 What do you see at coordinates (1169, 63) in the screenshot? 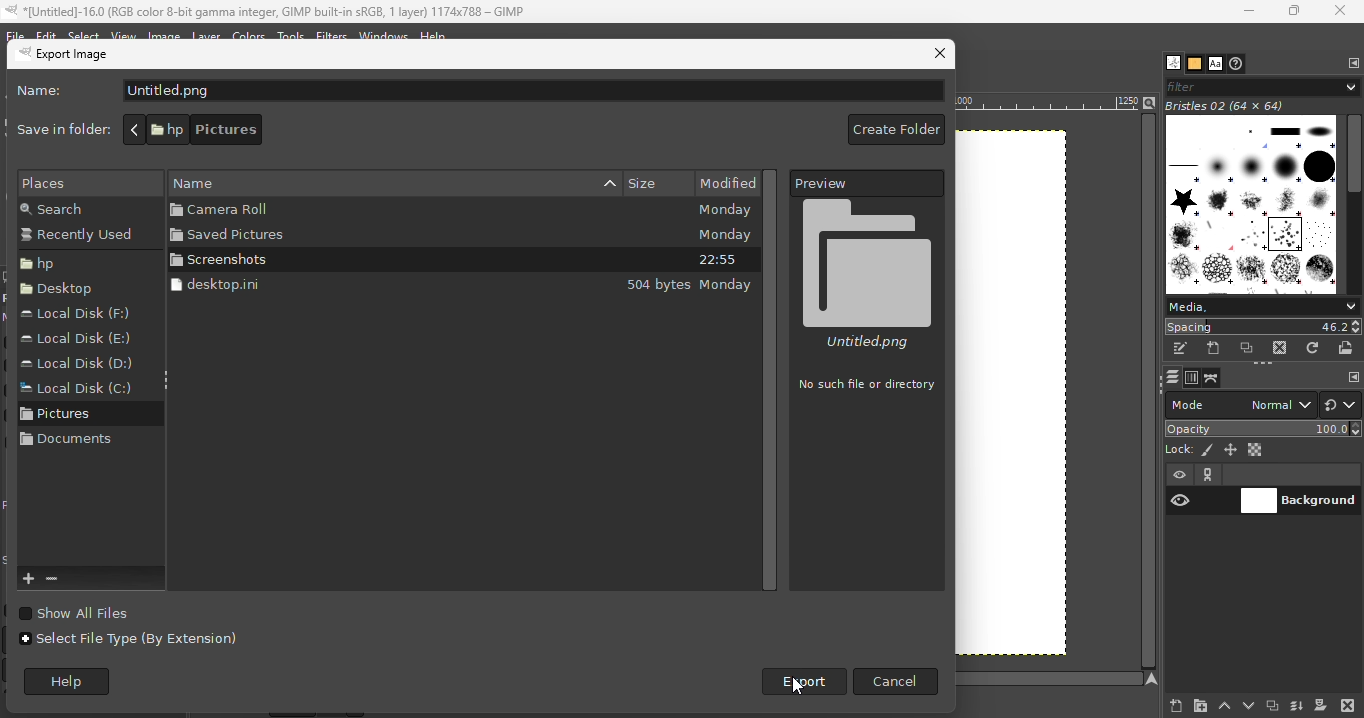
I see `Brushes` at bounding box center [1169, 63].